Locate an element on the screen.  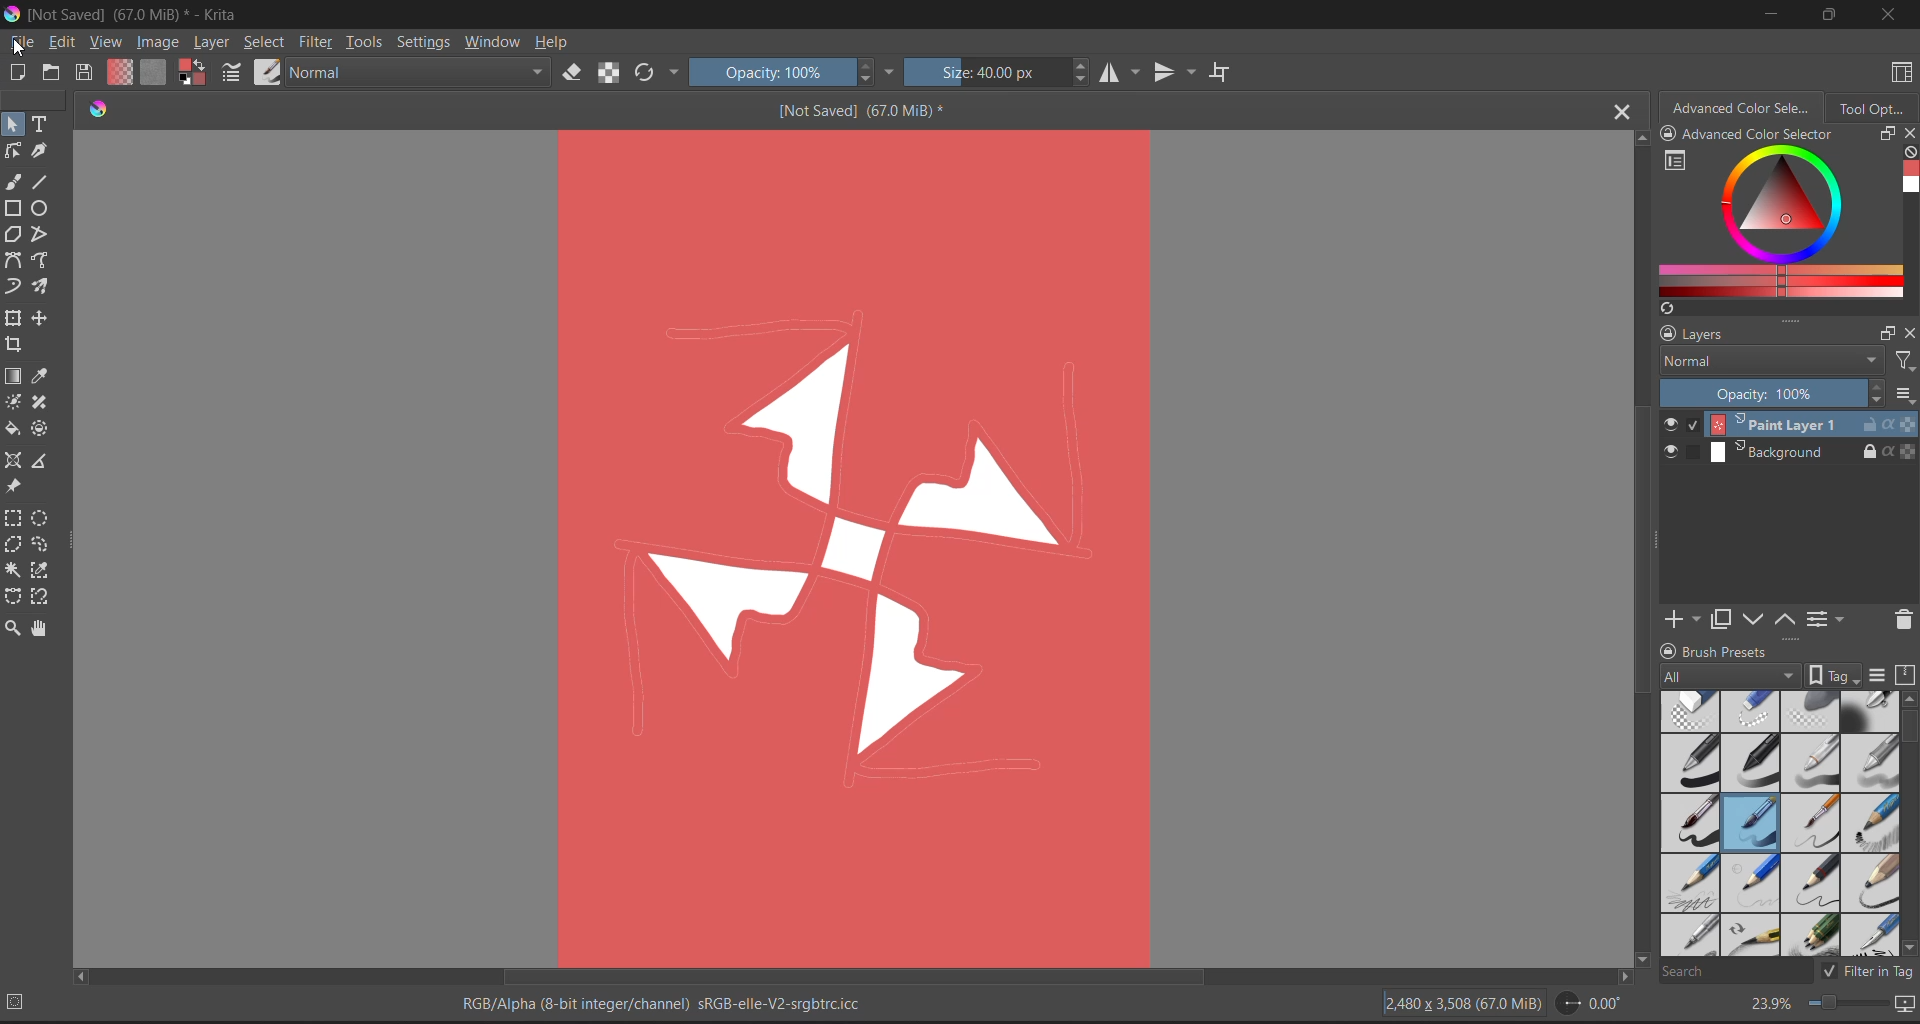
tools is located at coordinates (40, 152).